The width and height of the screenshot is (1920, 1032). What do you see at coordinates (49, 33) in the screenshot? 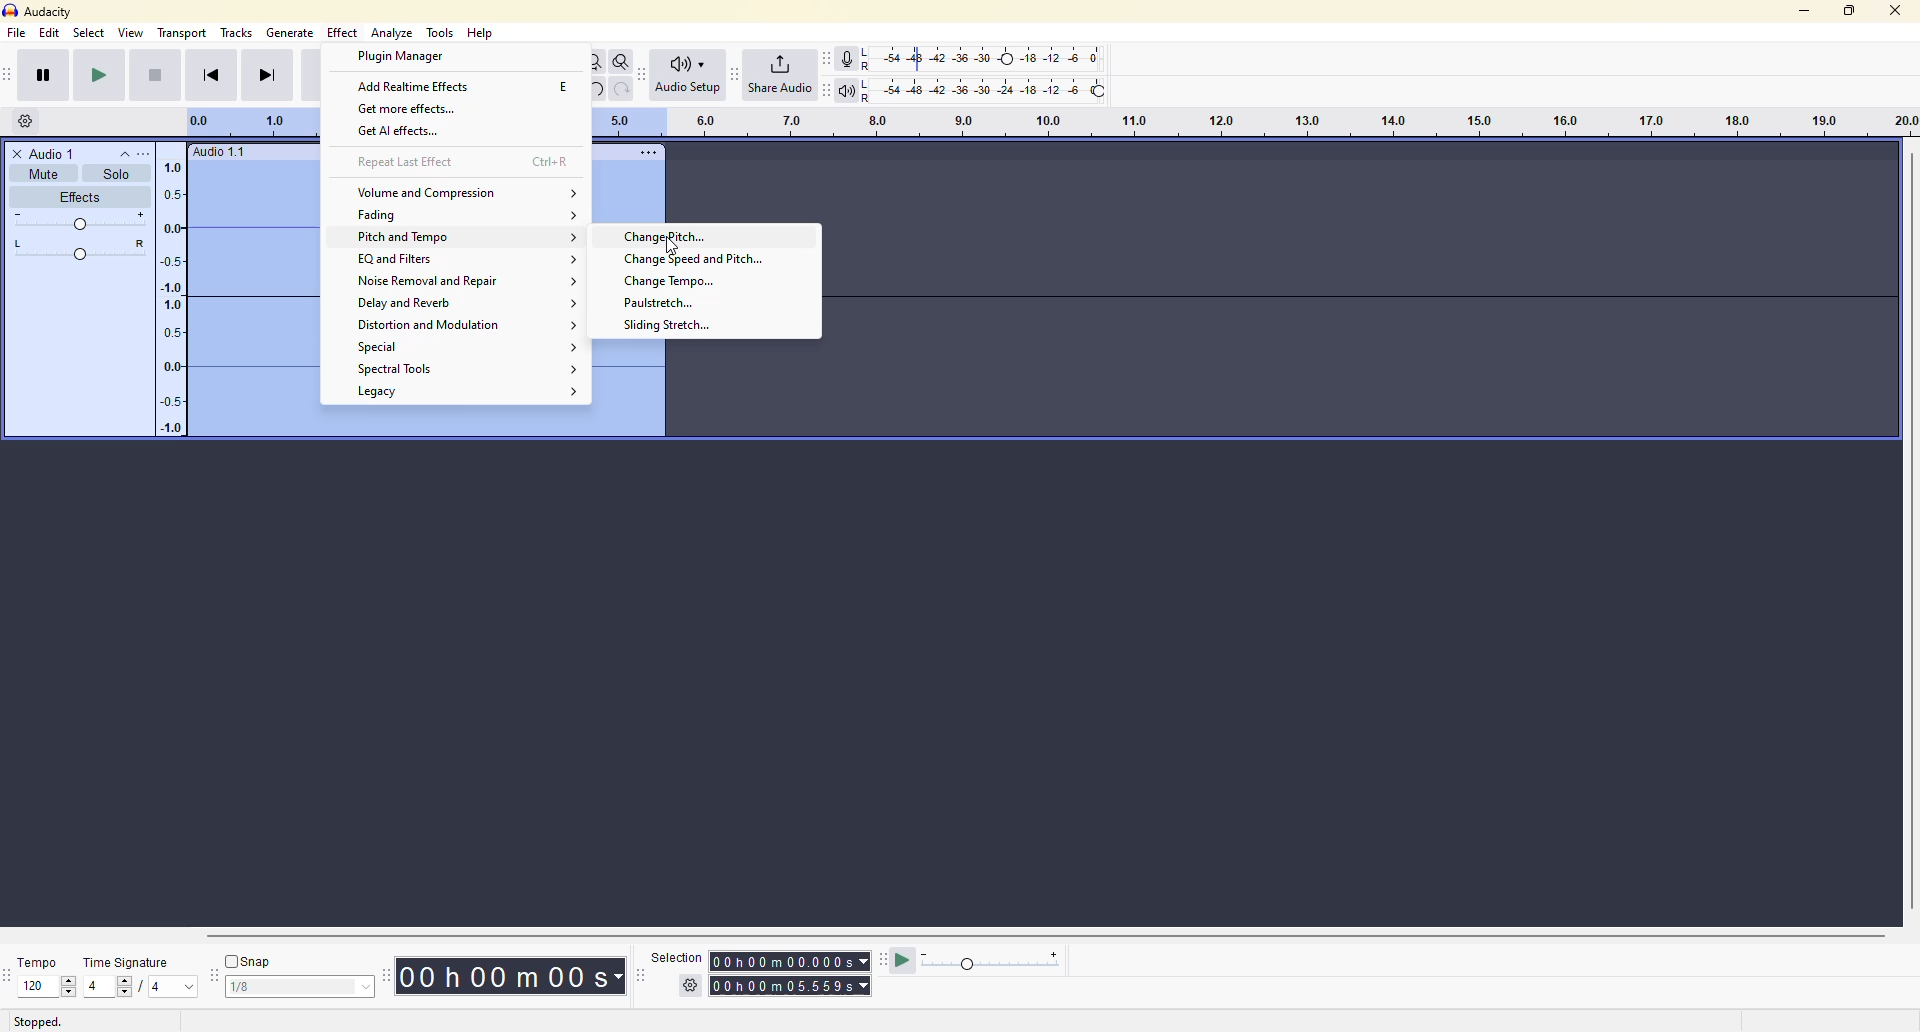
I see `edit` at bounding box center [49, 33].